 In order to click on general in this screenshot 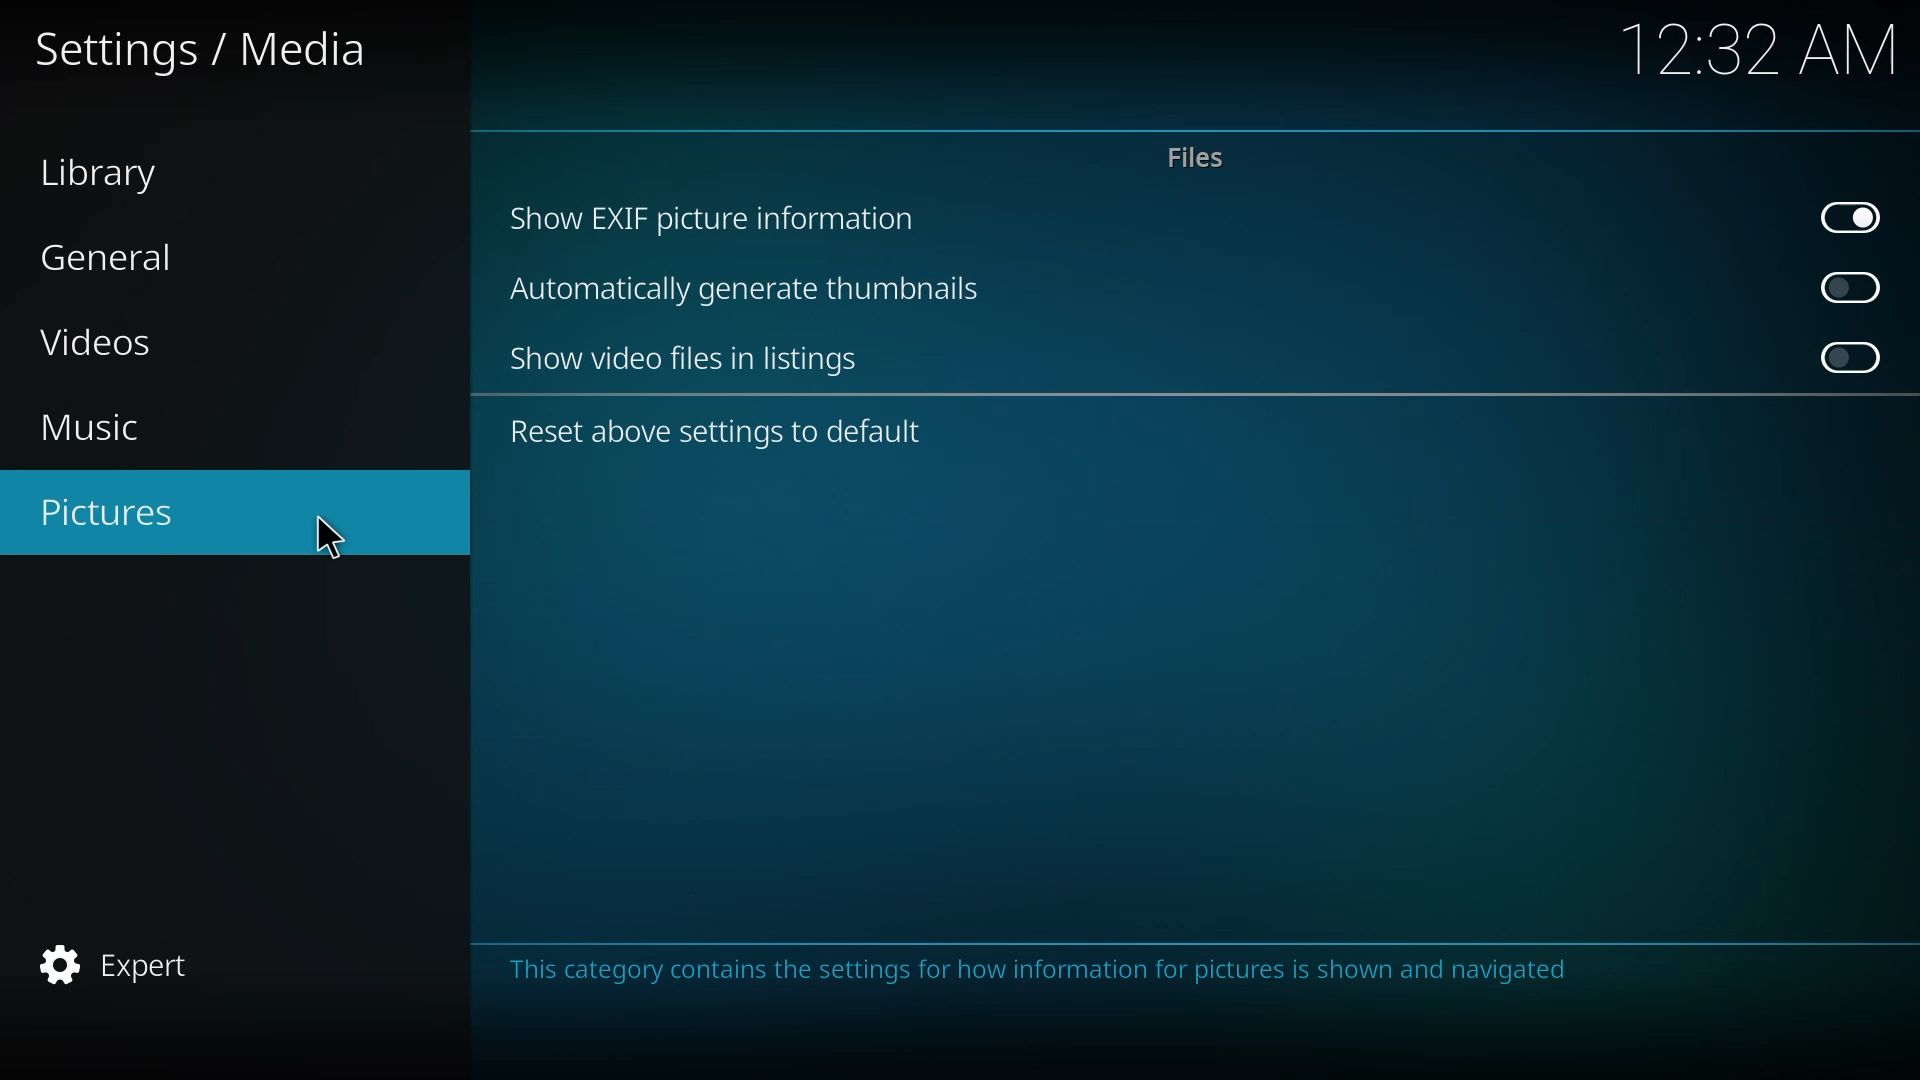, I will do `click(110, 255)`.